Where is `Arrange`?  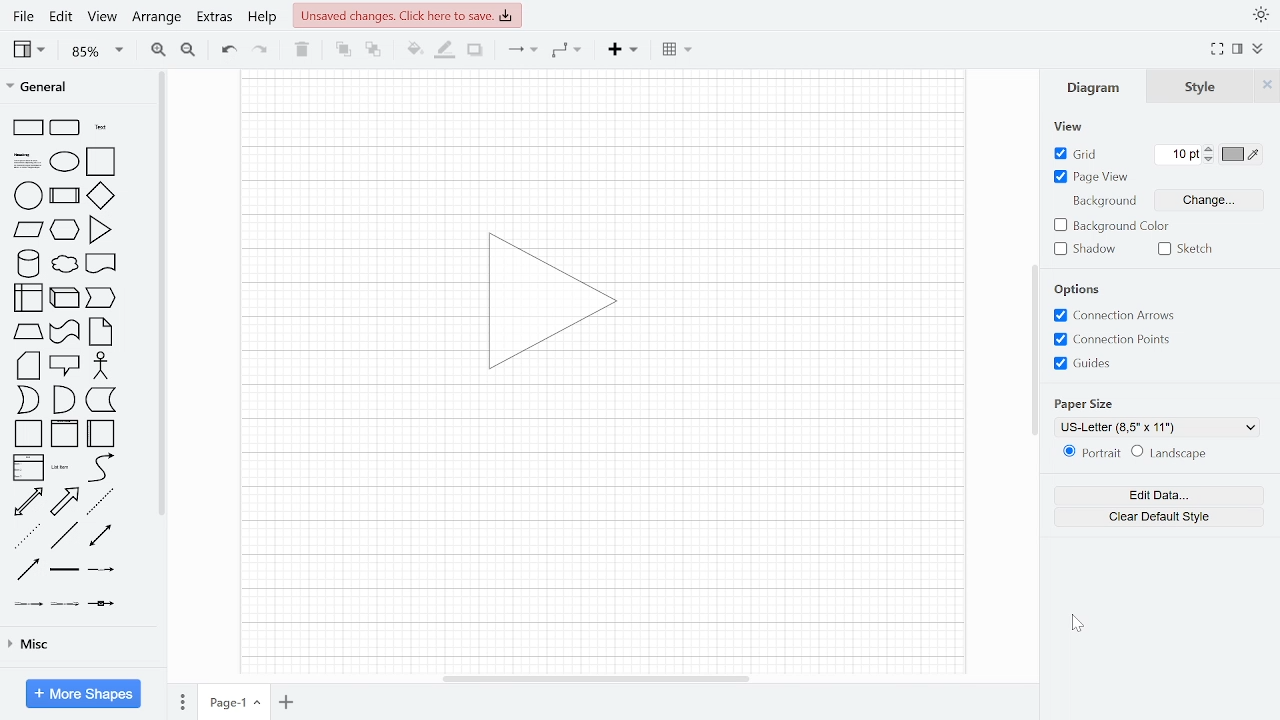 Arrange is located at coordinates (158, 19).